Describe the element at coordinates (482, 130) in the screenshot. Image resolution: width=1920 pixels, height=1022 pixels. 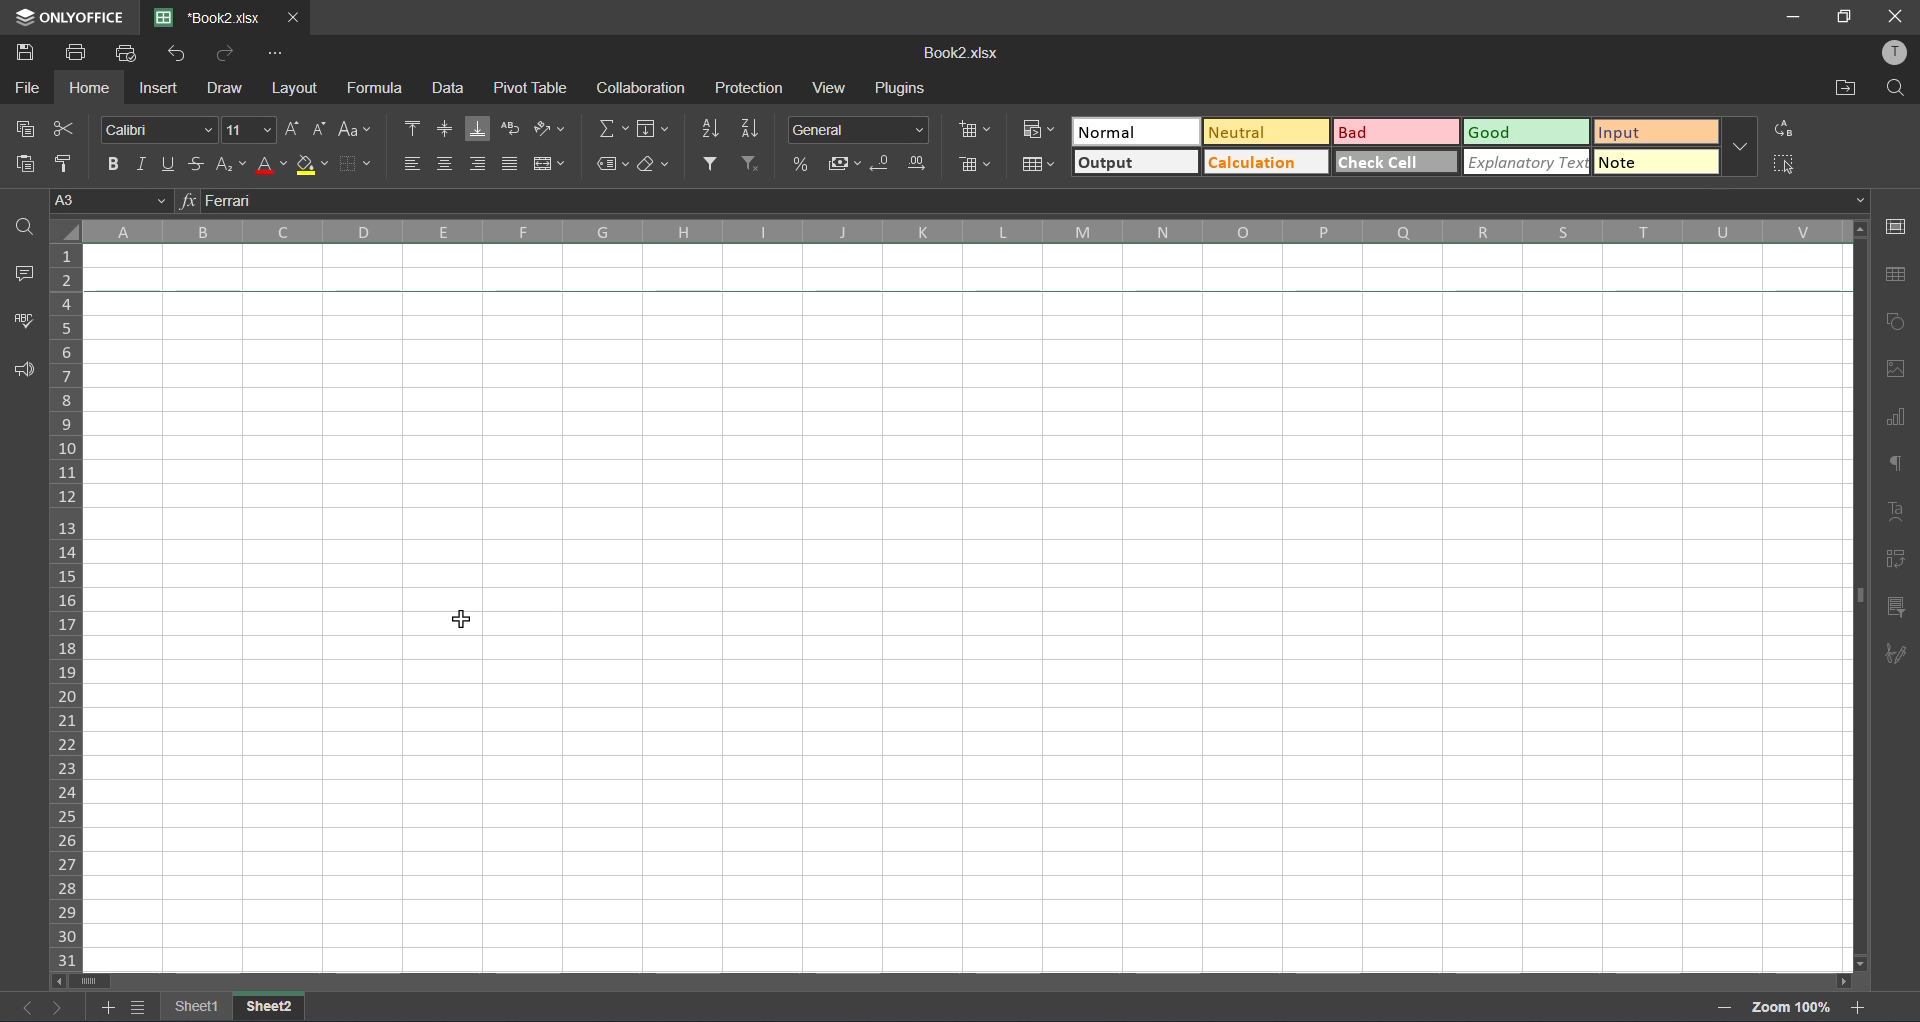
I see `align bottom` at that location.